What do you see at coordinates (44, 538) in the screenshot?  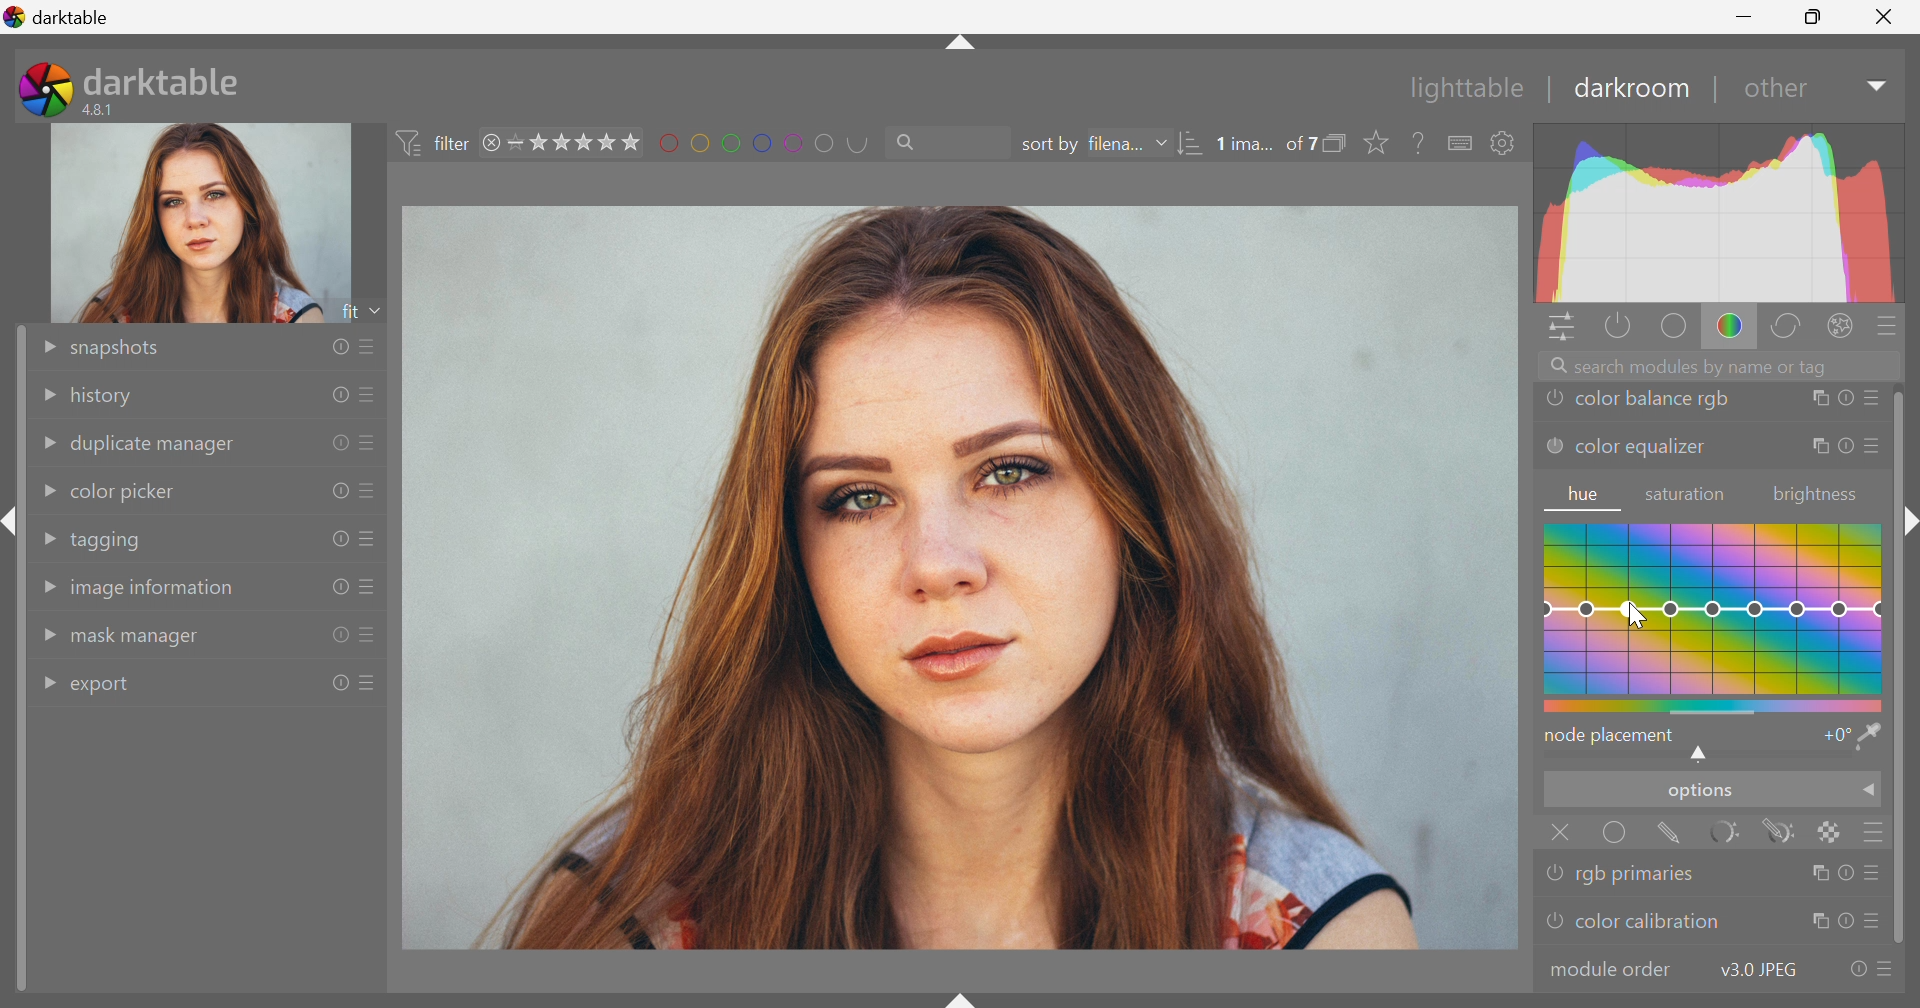 I see `Drop Down` at bounding box center [44, 538].